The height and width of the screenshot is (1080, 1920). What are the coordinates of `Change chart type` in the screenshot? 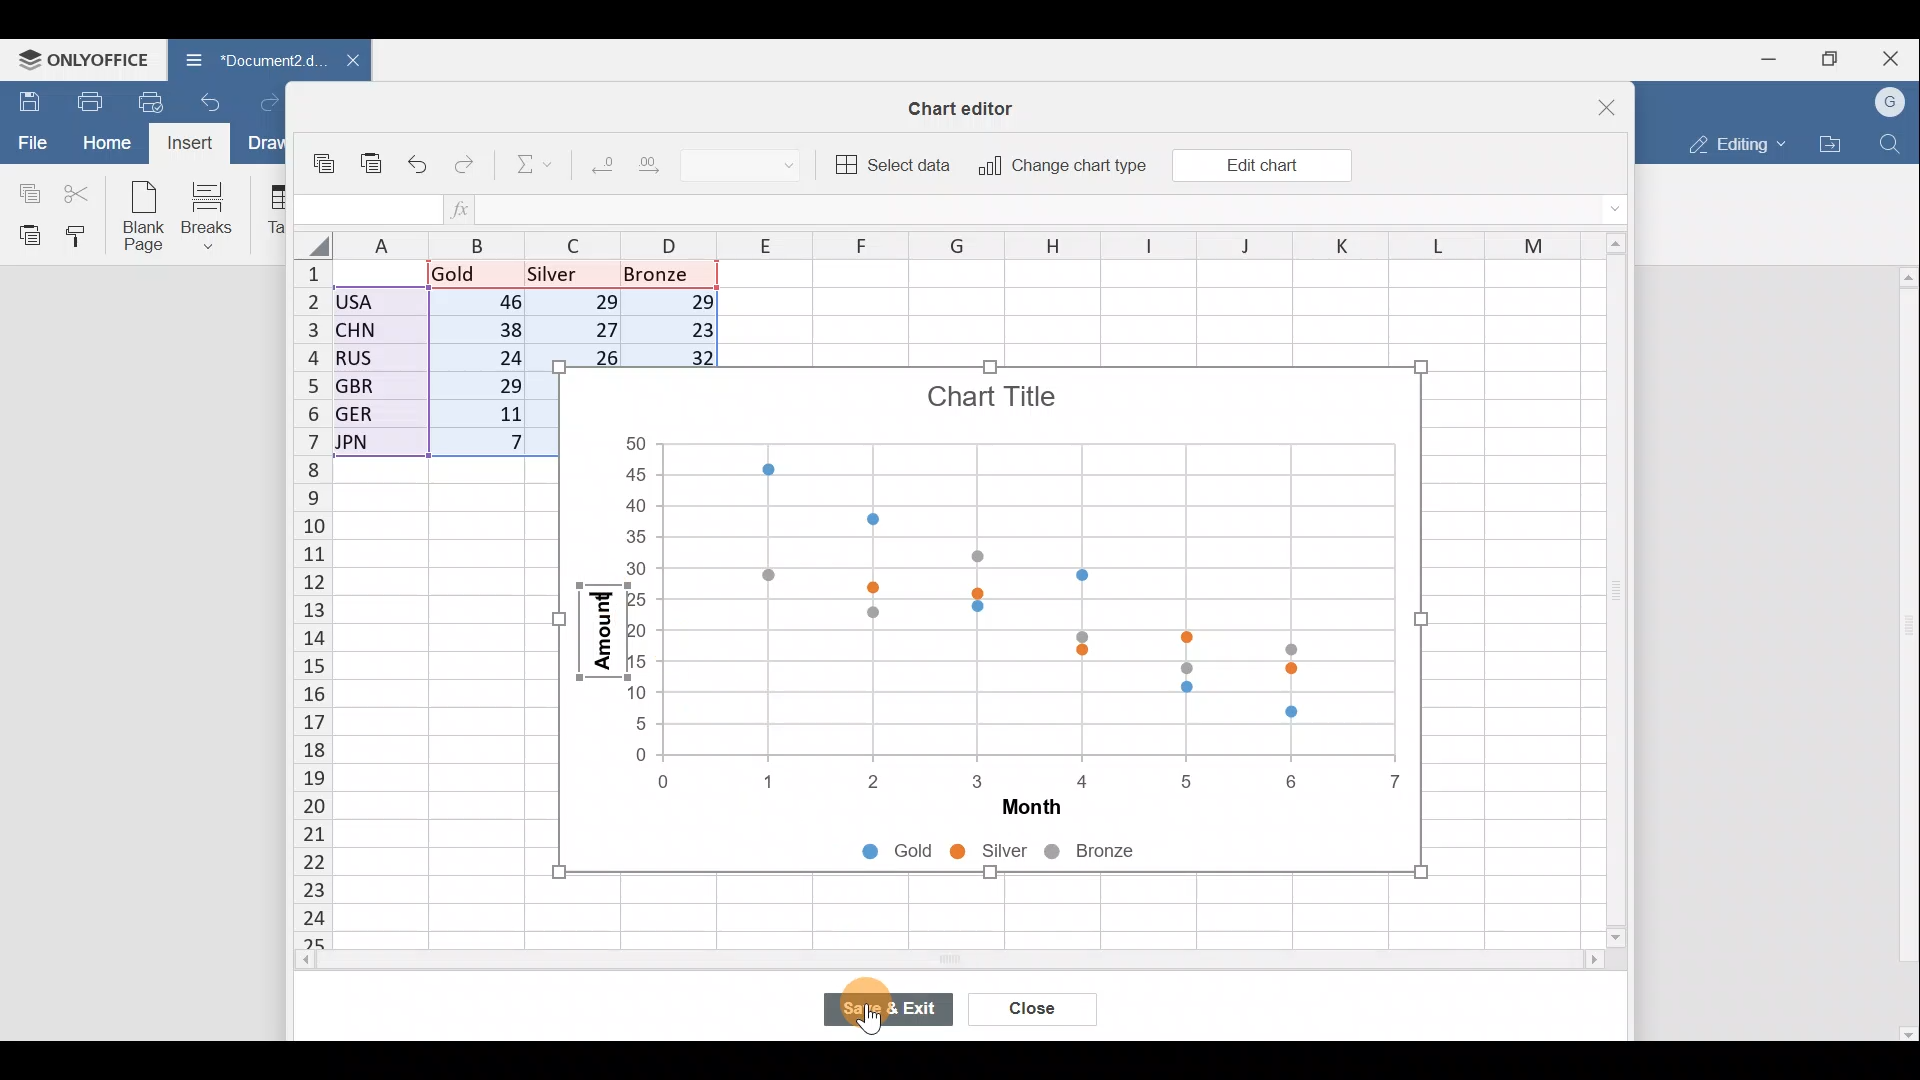 It's located at (1062, 166).